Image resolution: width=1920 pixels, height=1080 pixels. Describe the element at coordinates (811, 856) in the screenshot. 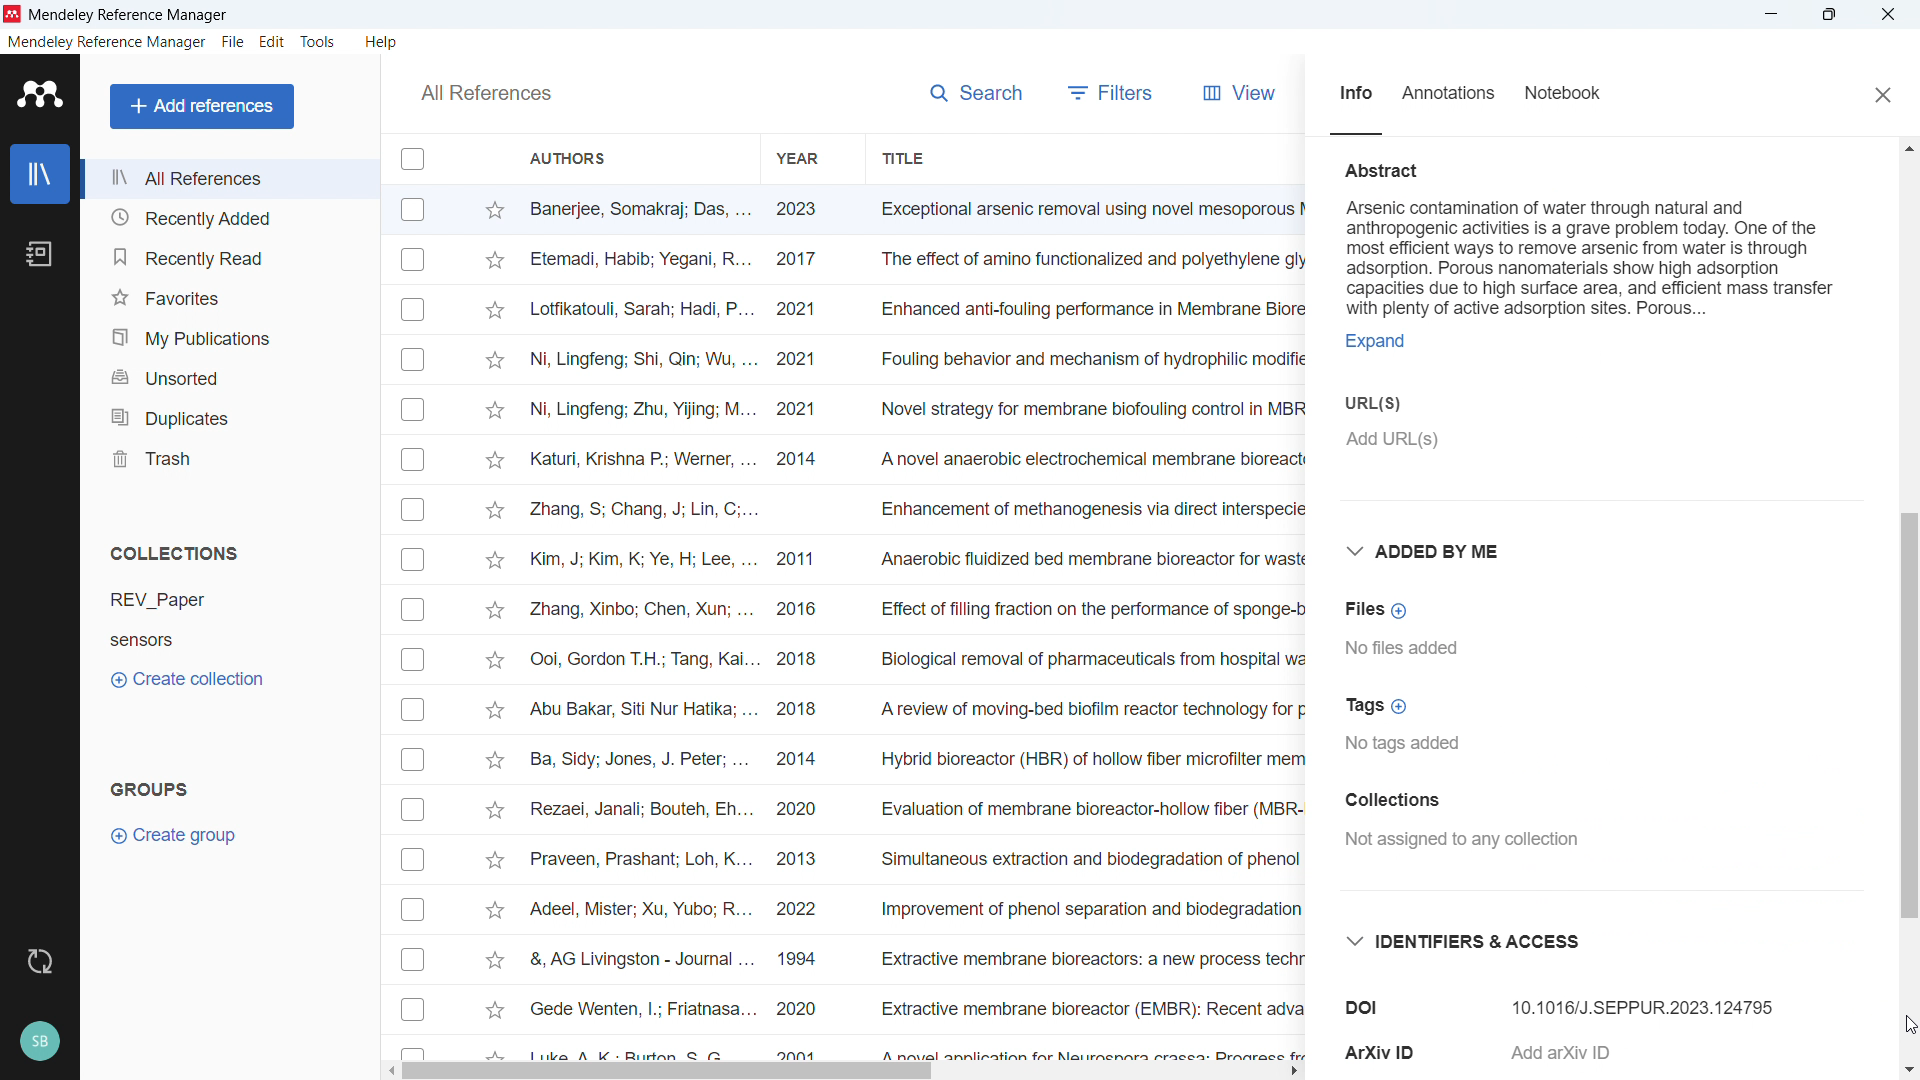

I see `2013` at that location.